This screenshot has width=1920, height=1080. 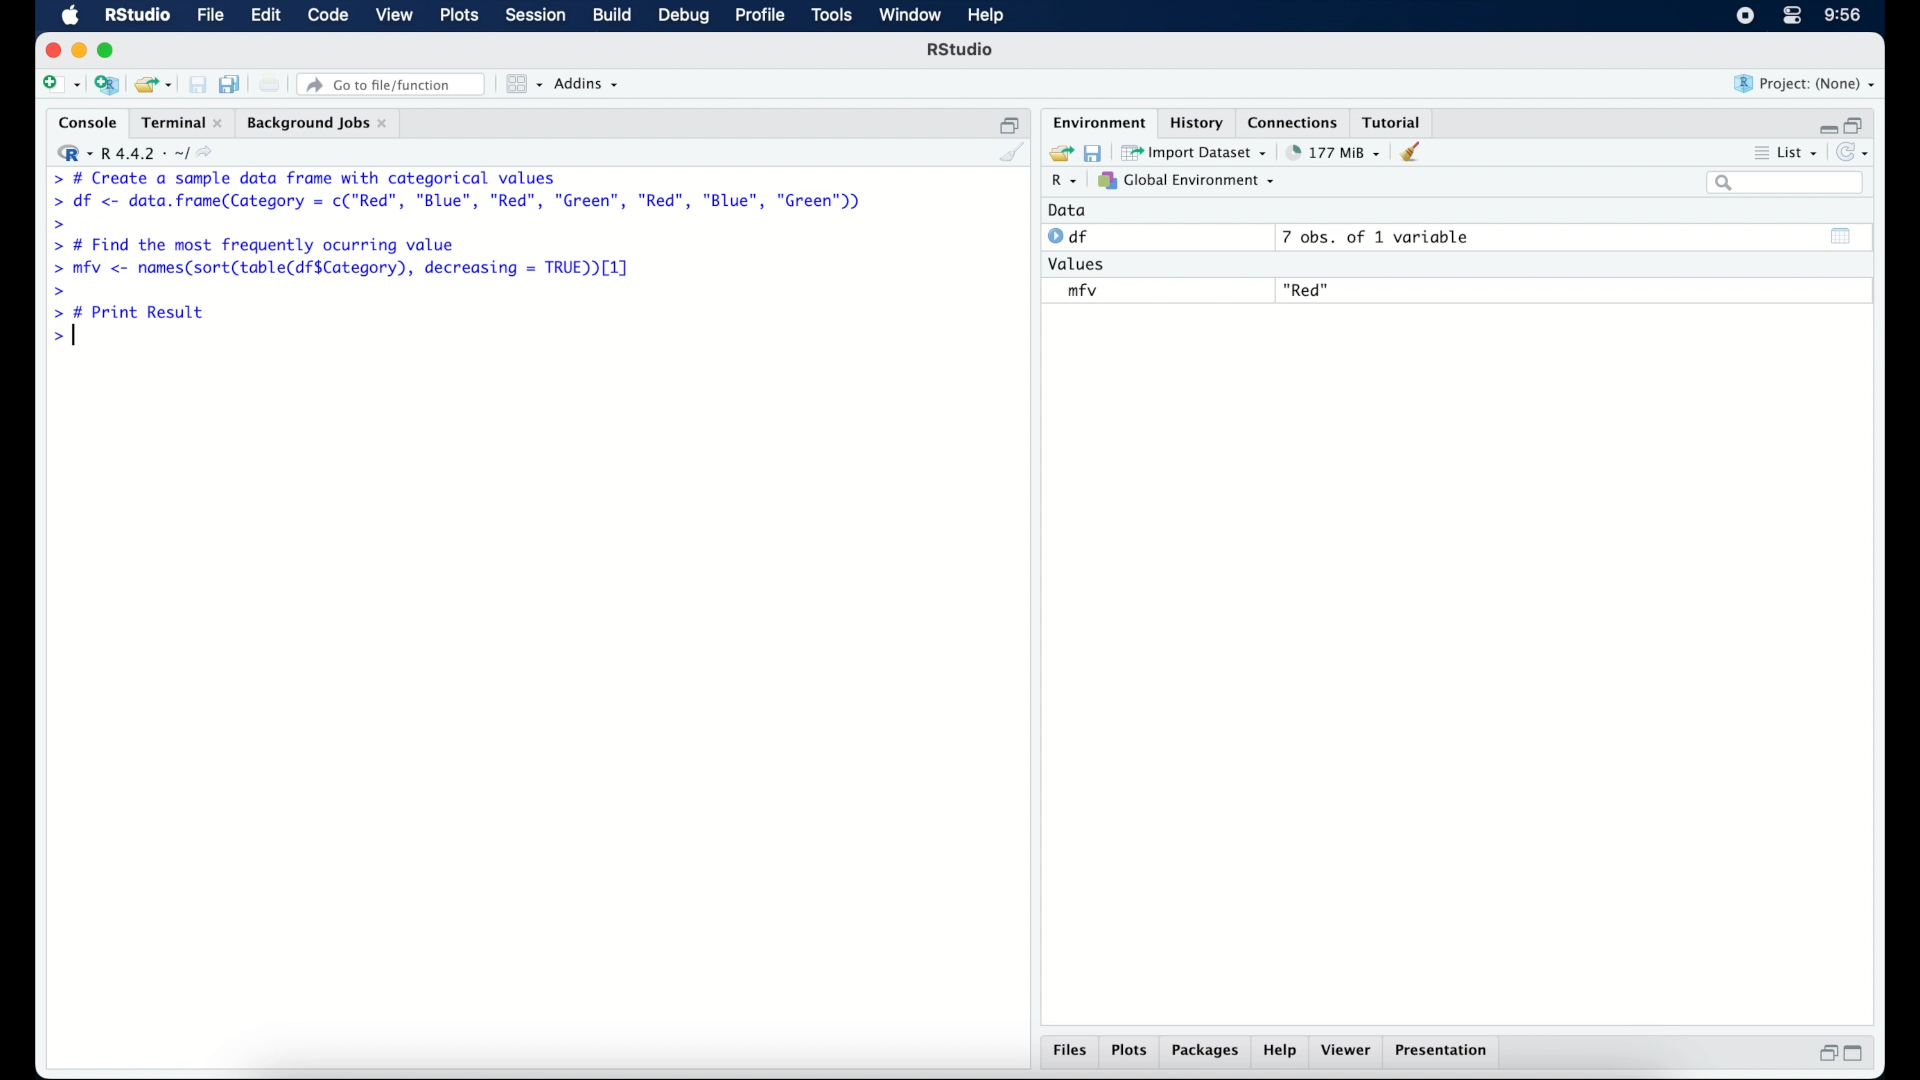 I want to click on command prompt, so click(x=59, y=289).